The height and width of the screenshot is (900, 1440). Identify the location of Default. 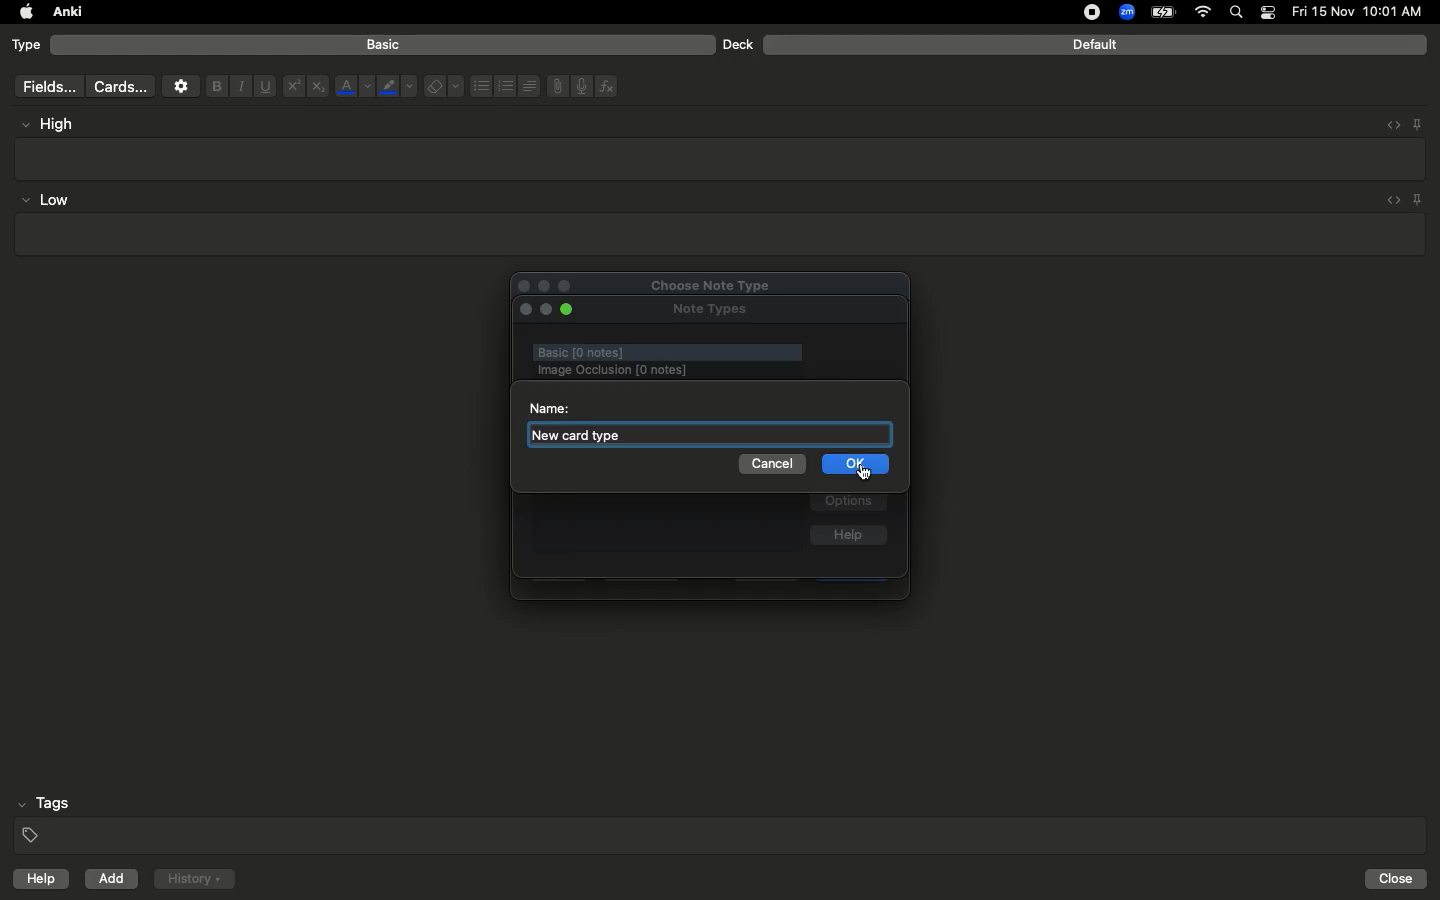
(1095, 45).